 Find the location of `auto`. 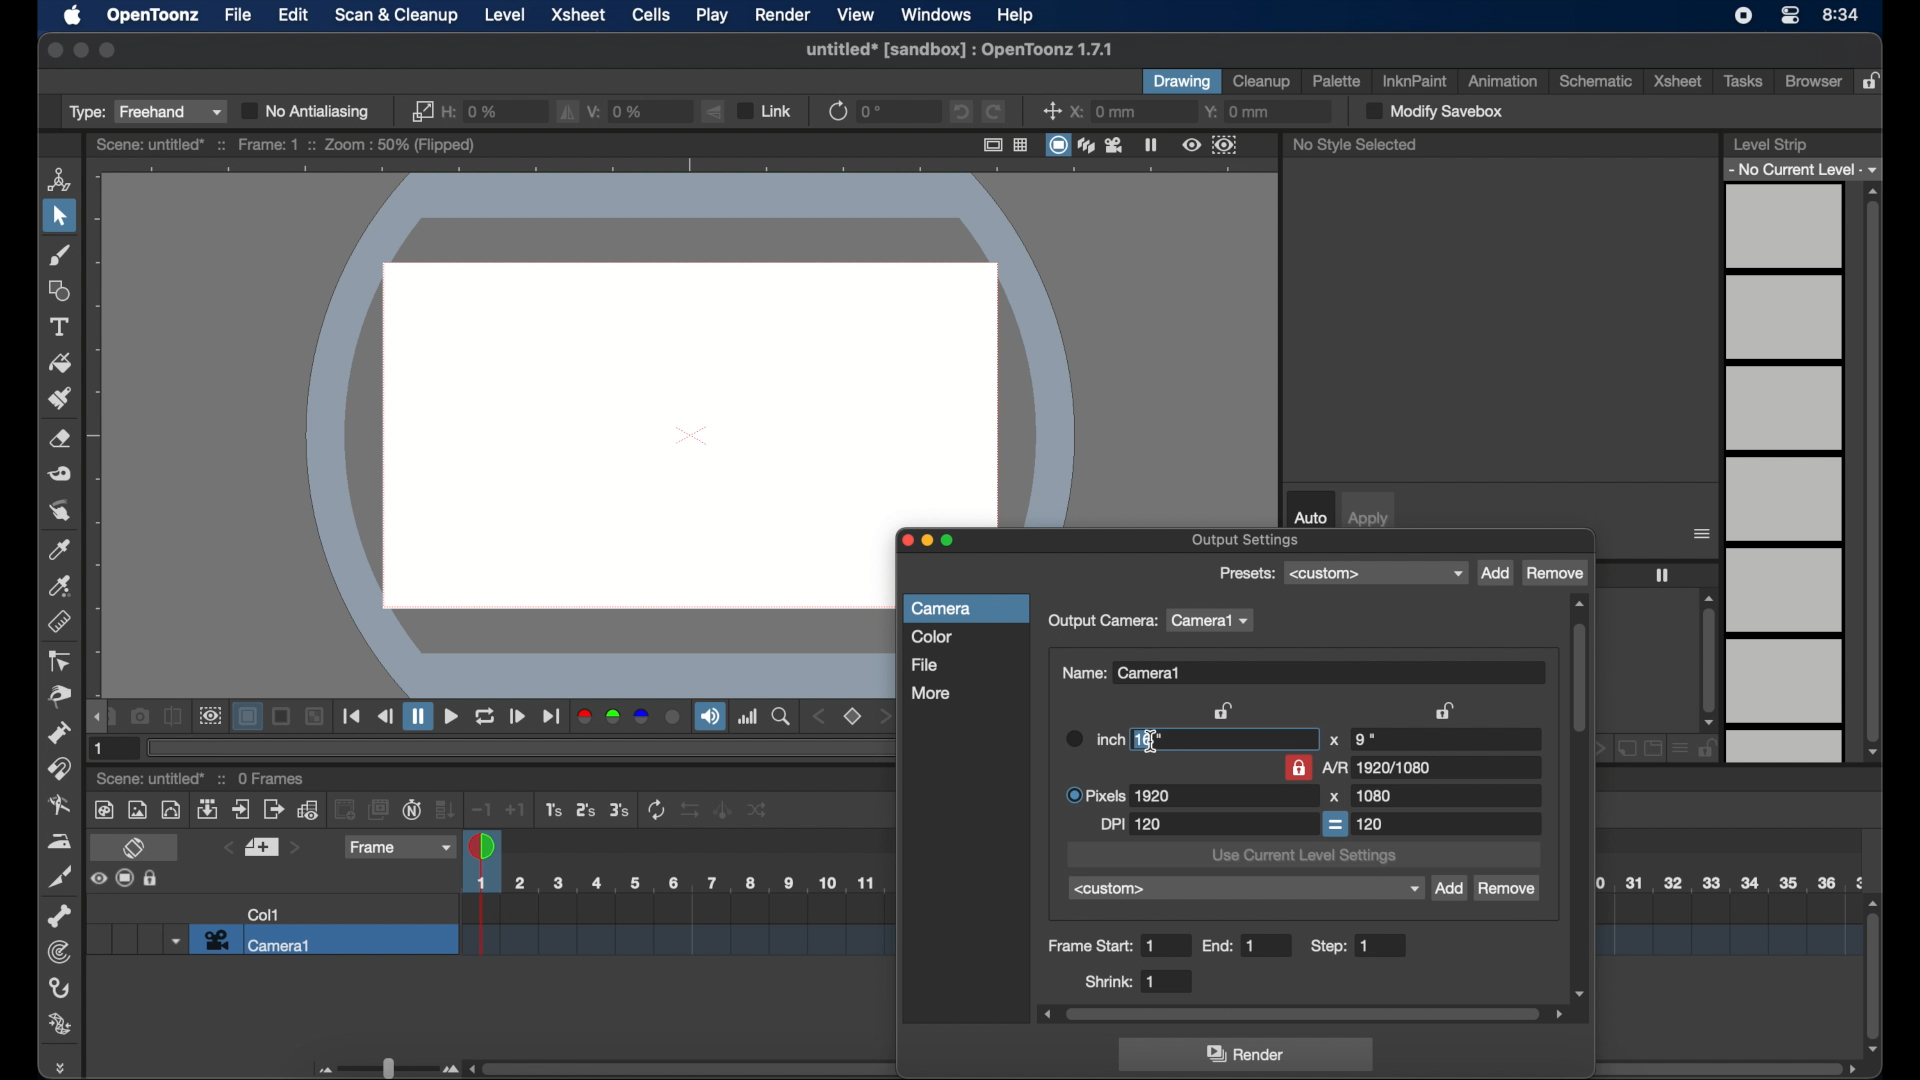

auto is located at coordinates (1310, 517).